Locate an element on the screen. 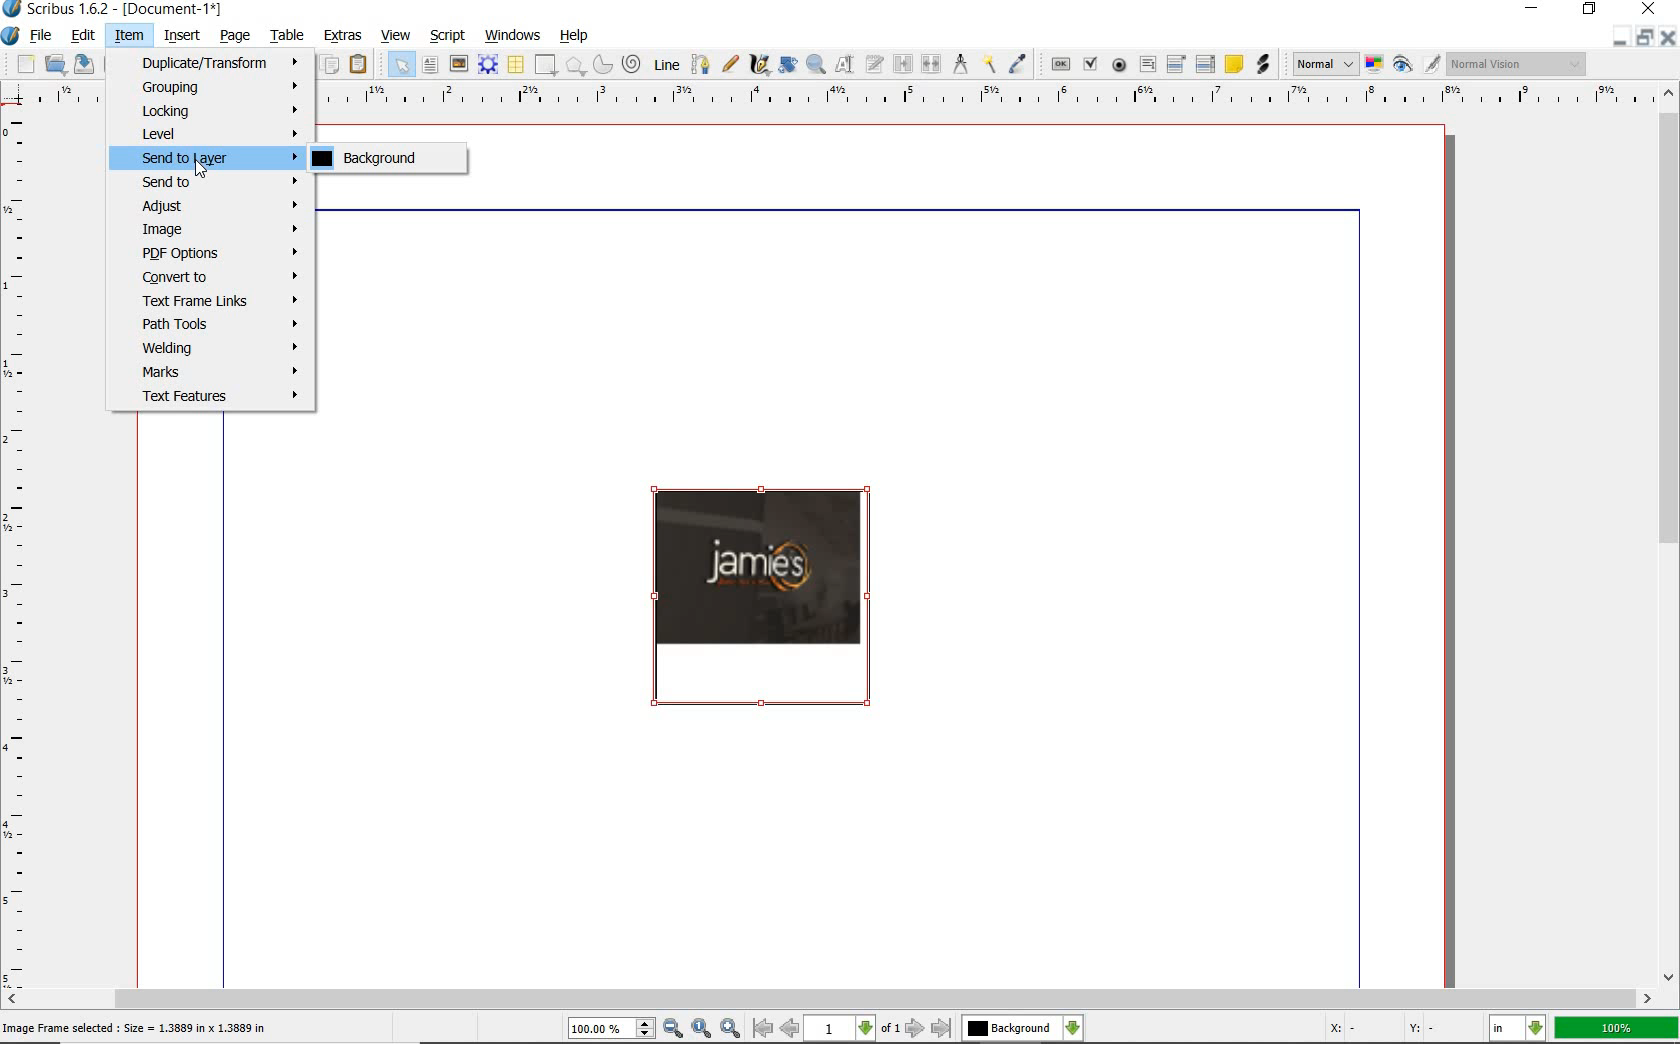 This screenshot has height=1044, width=1680. First Page is located at coordinates (762, 1030).